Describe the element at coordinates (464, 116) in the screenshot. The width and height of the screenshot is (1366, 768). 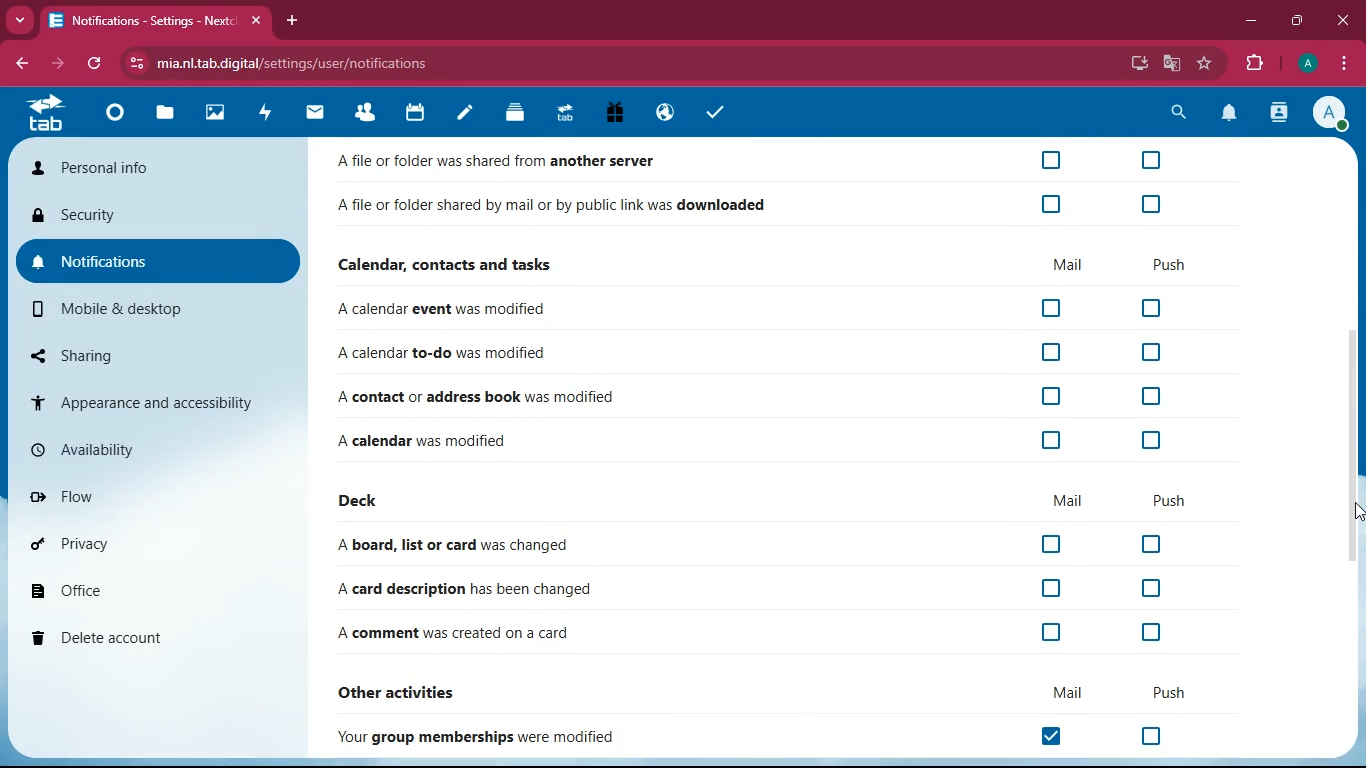
I see `notes` at that location.